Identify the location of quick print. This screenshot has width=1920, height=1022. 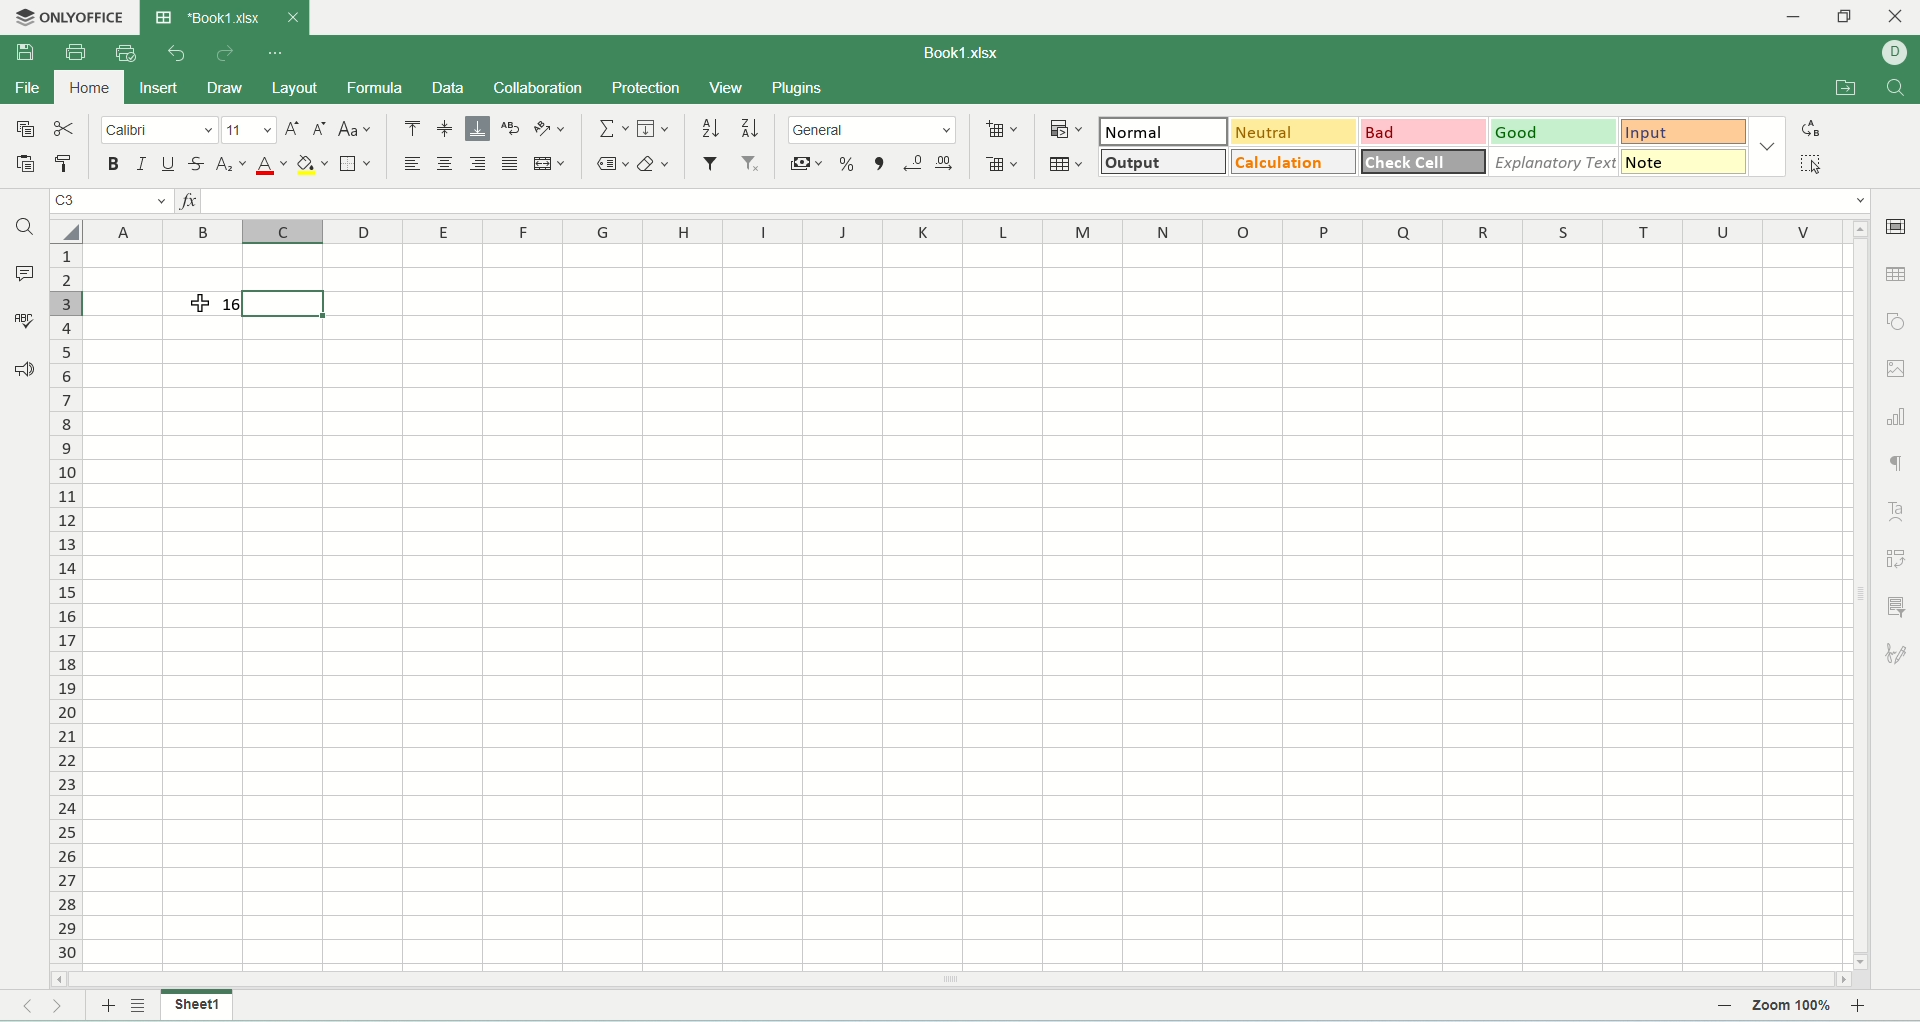
(127, 51).